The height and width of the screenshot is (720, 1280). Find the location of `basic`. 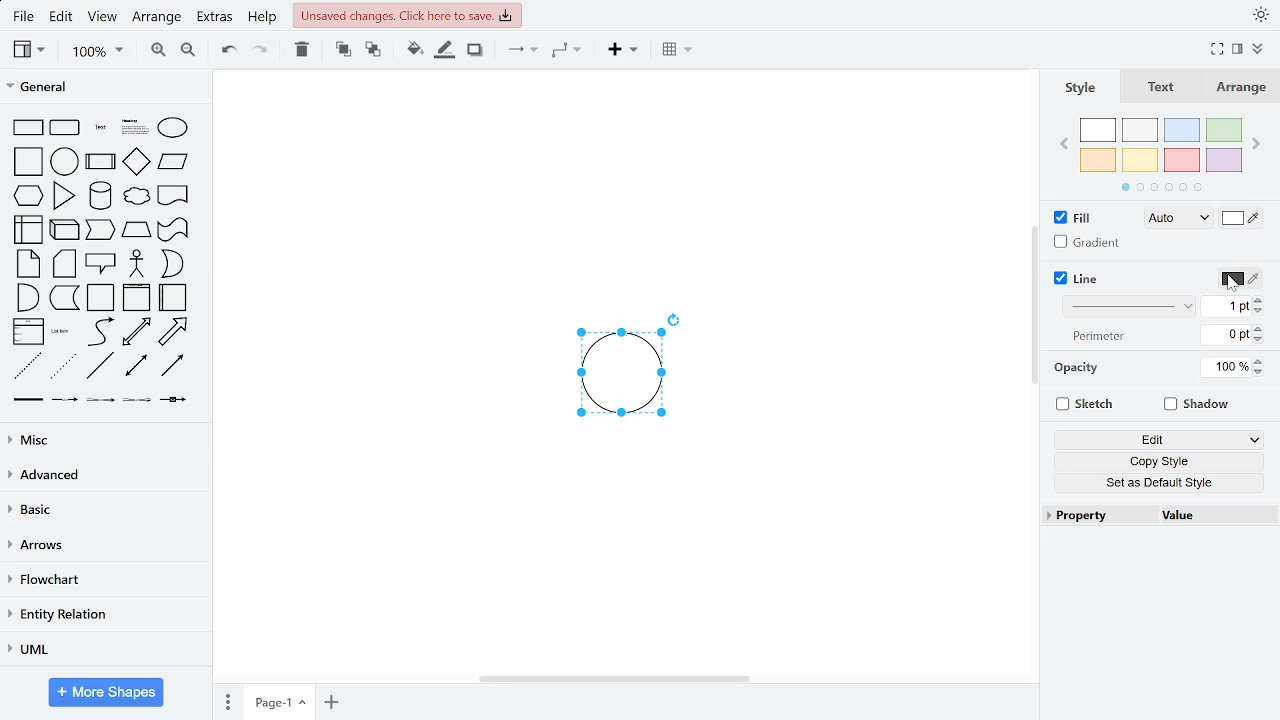

basic is located at coordinates (103, 509).